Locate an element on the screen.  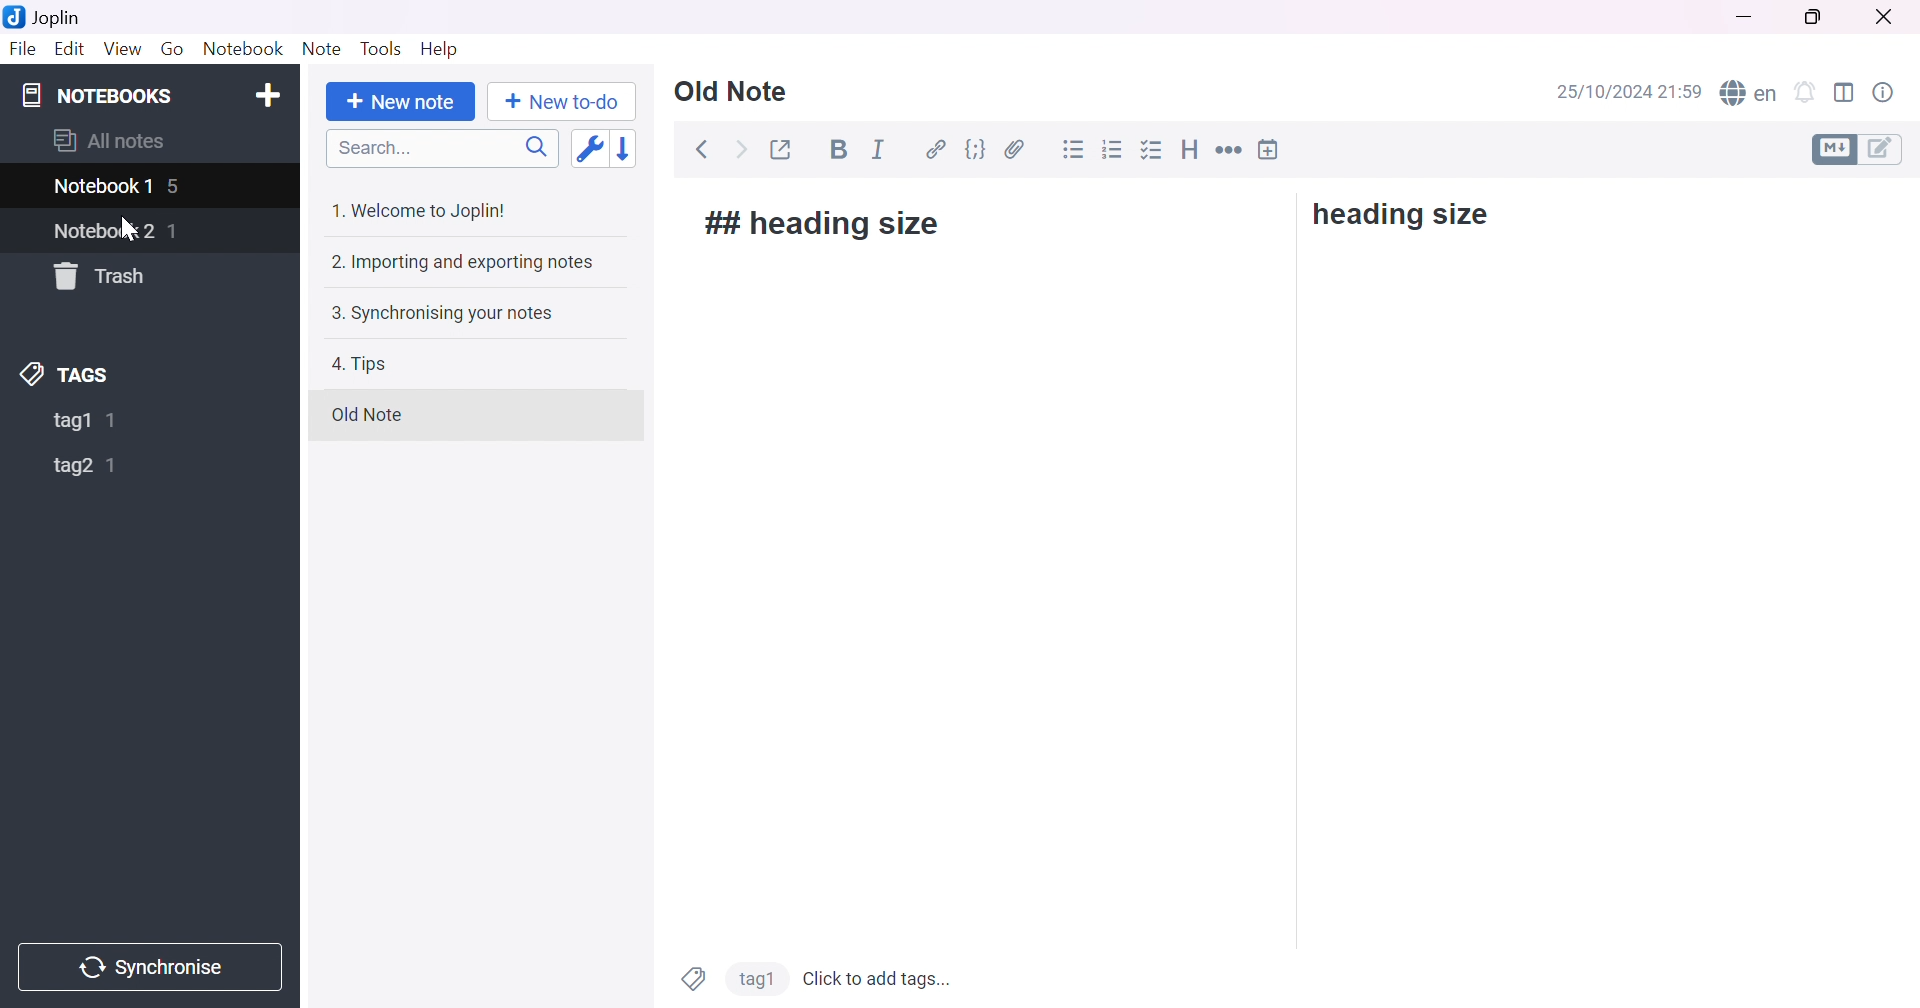
Synchronise is located at coordinates (151, 964).